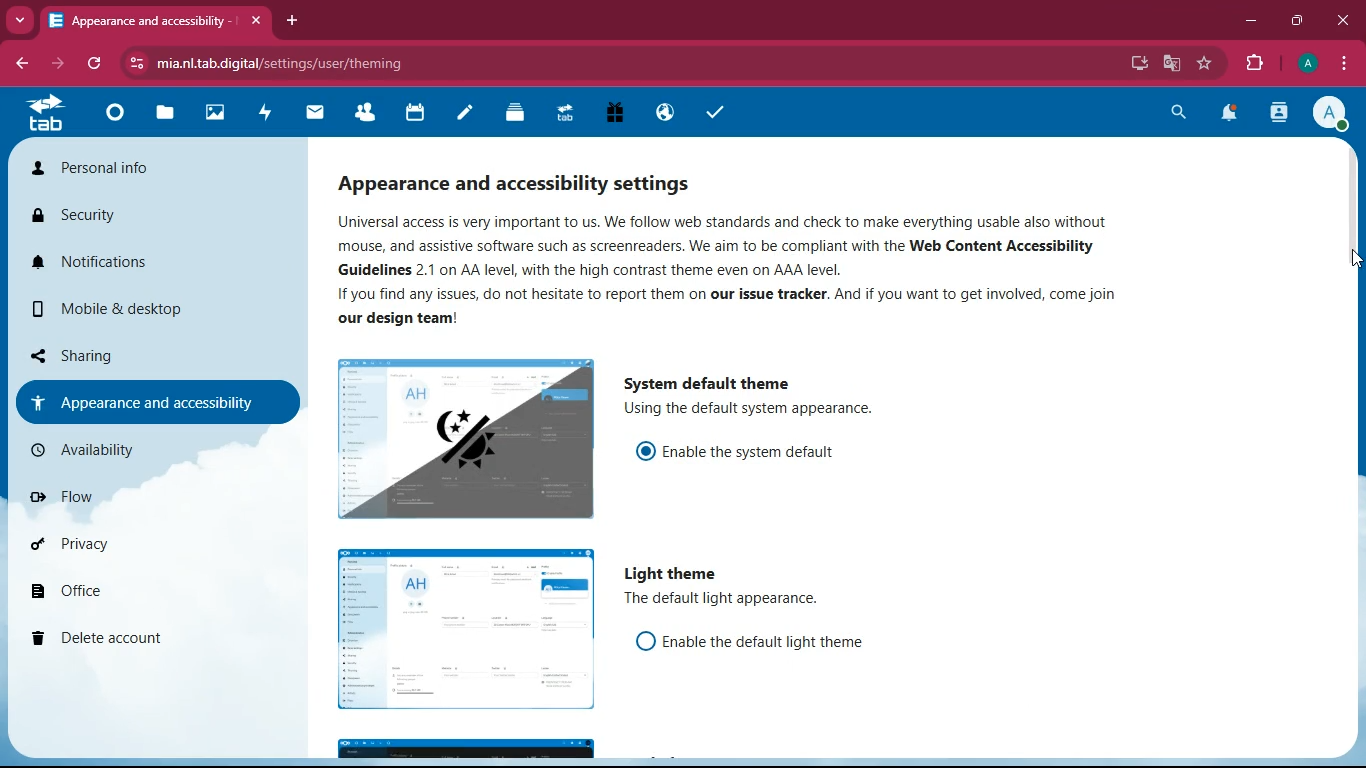 This screenshot has height=768, width=1366. What do you see at coordinates (157, 264) in the screenshot?
I see `notifications` at bounding box center [157, 264].